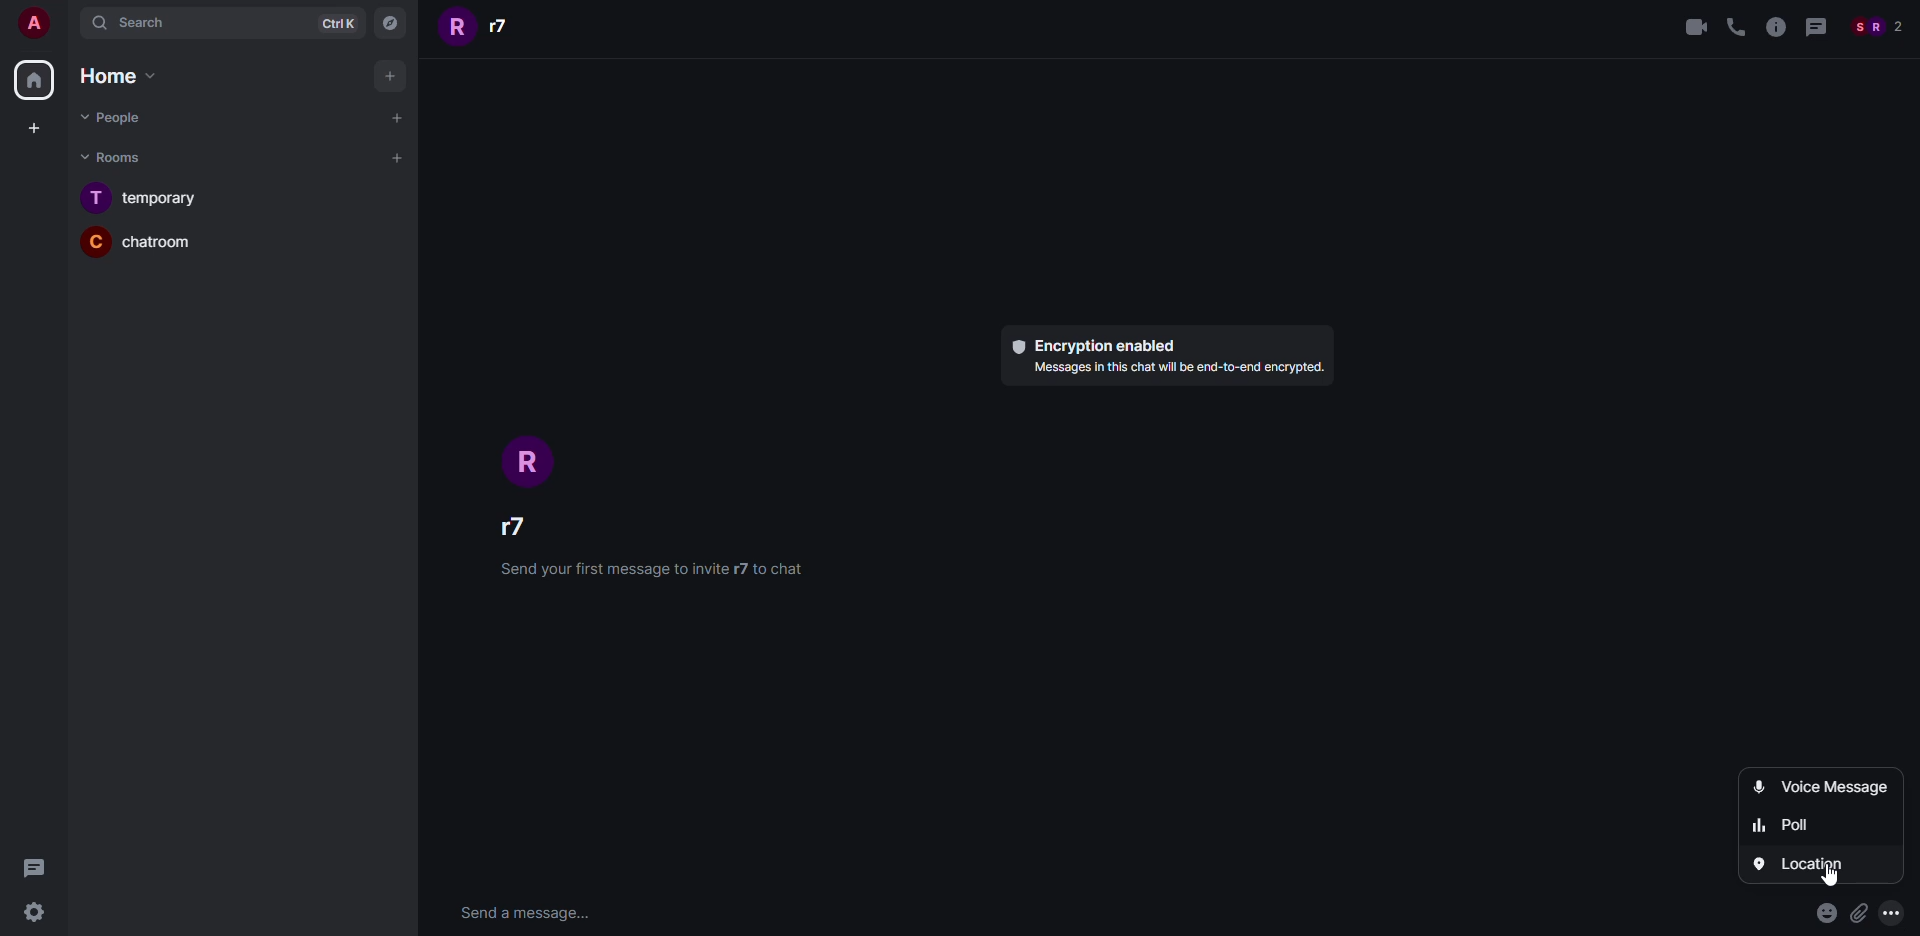  What do you see at coordinates (1774, 28) in the screenshot?
I see `information` at bounding box center [1774, 28].